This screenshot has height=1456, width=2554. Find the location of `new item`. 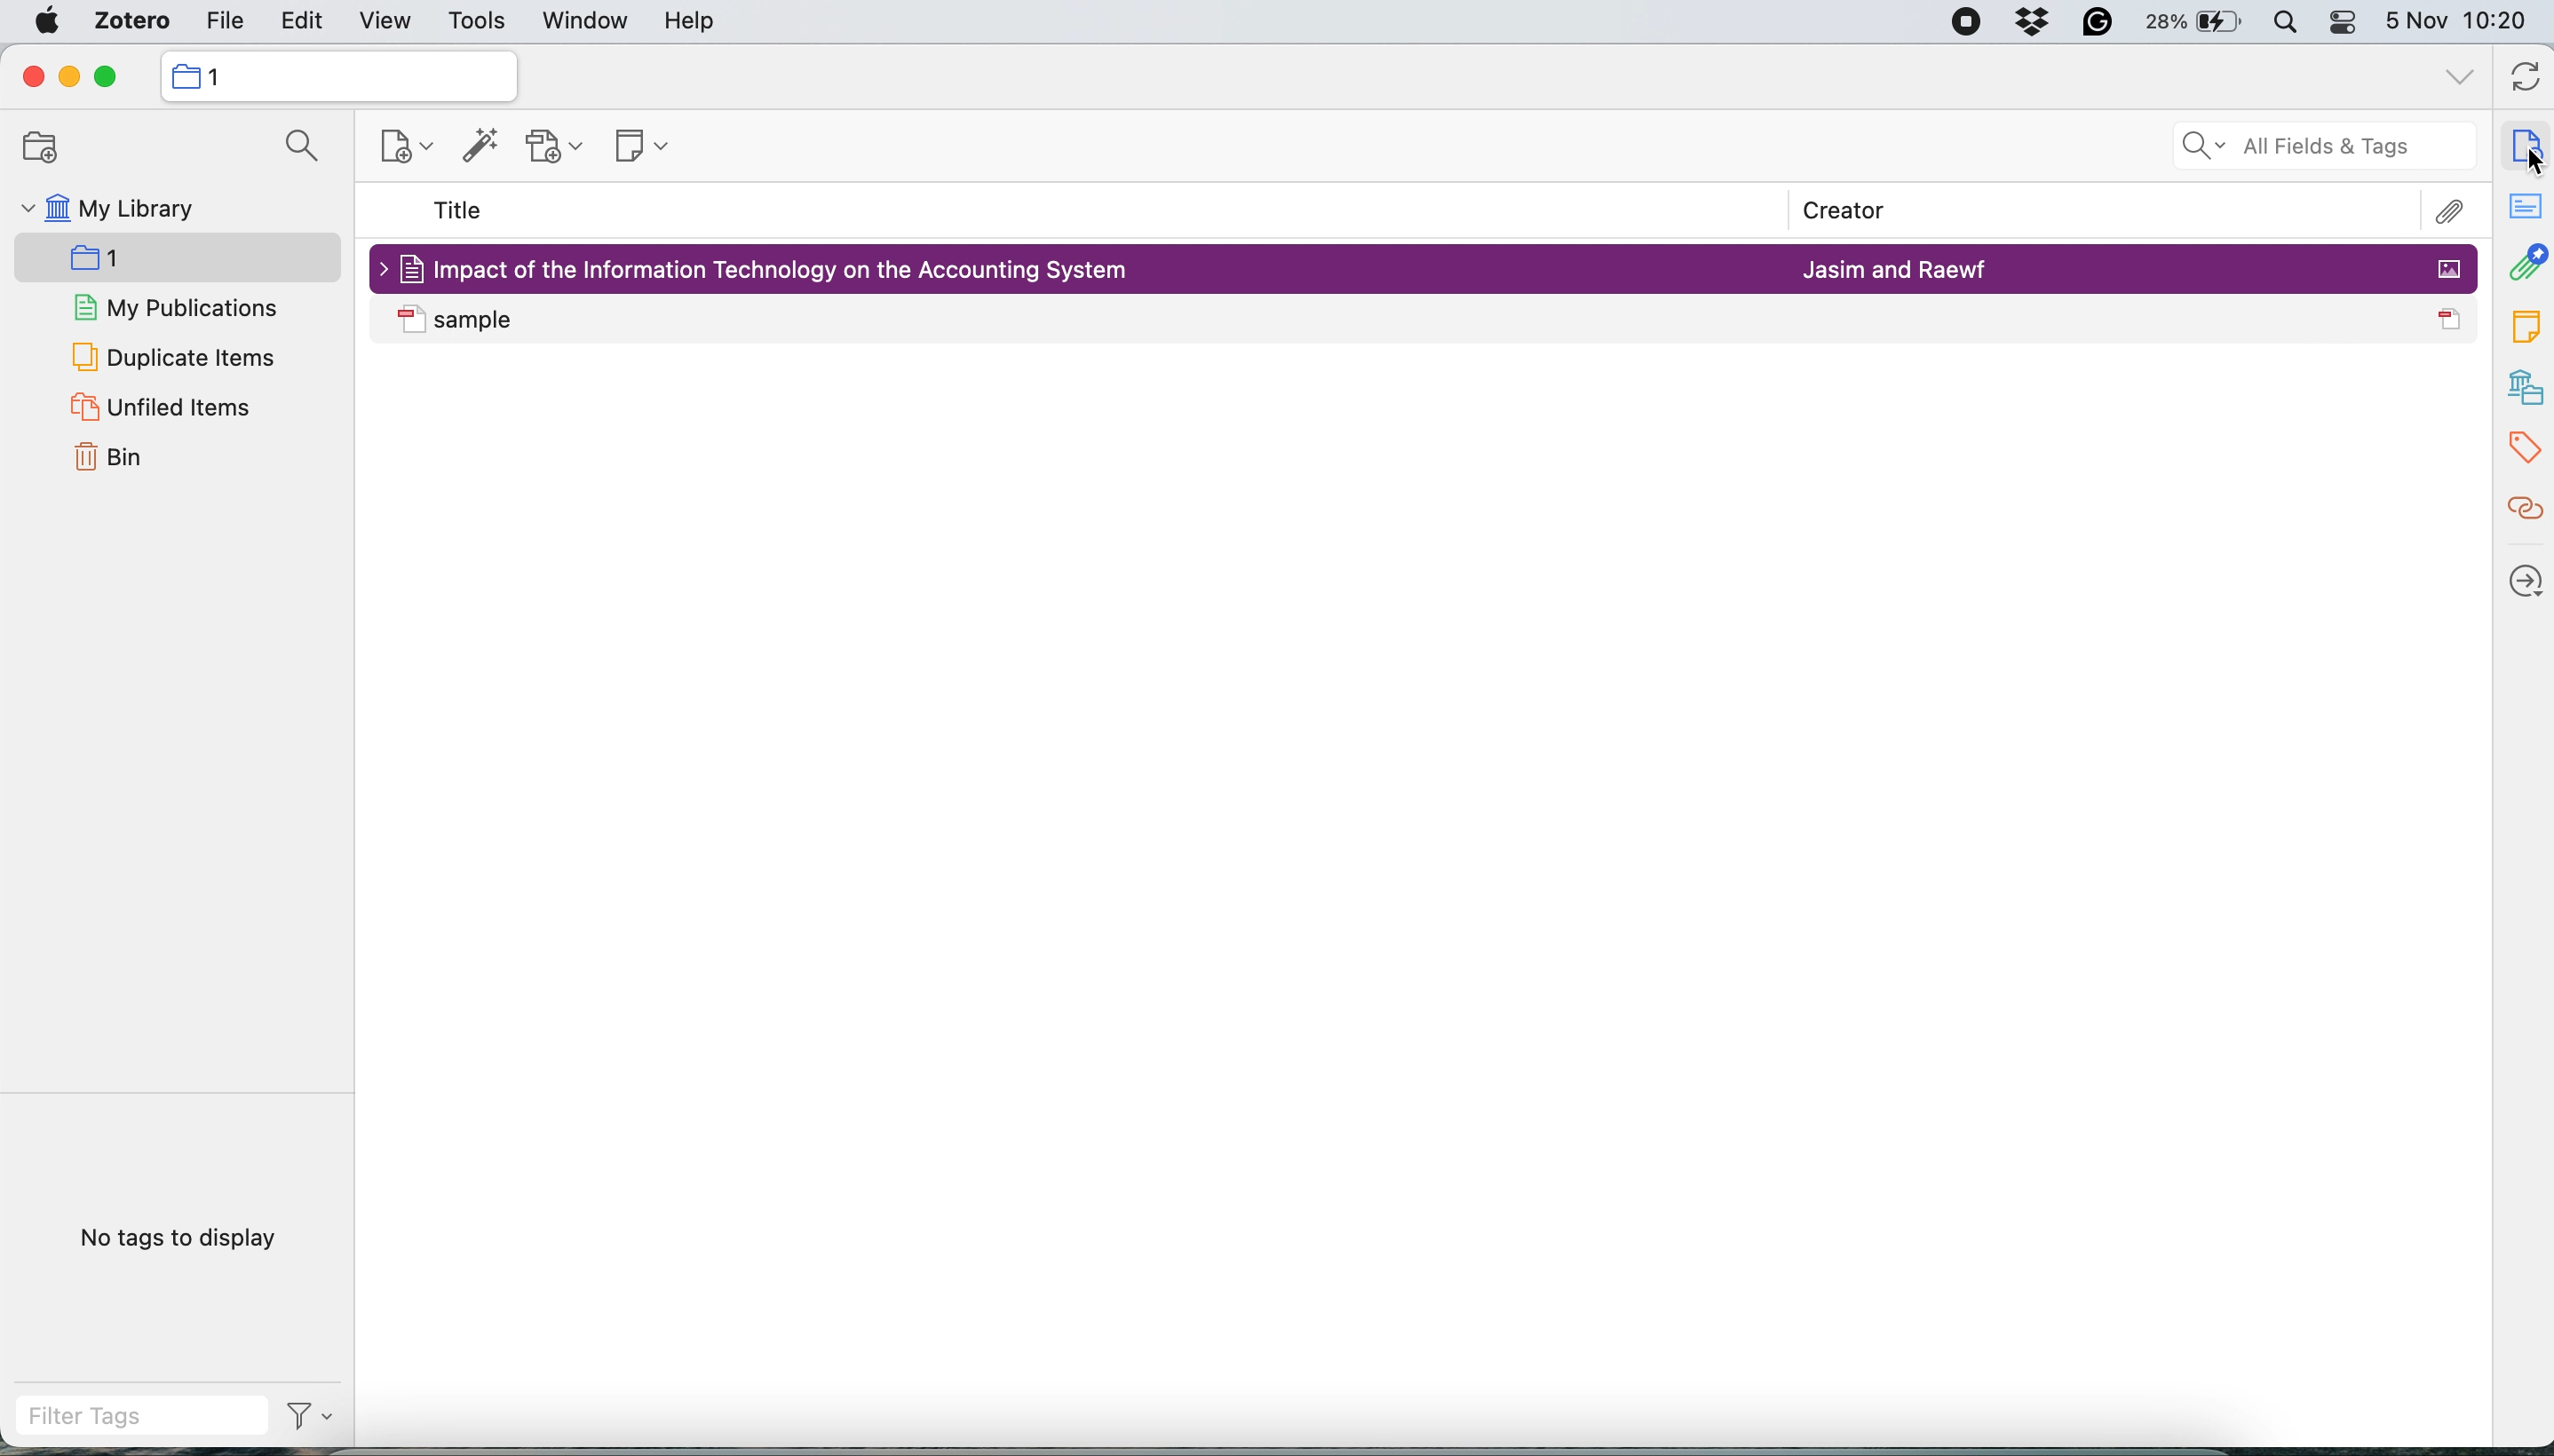

new item is located at coordinates (398, 146).